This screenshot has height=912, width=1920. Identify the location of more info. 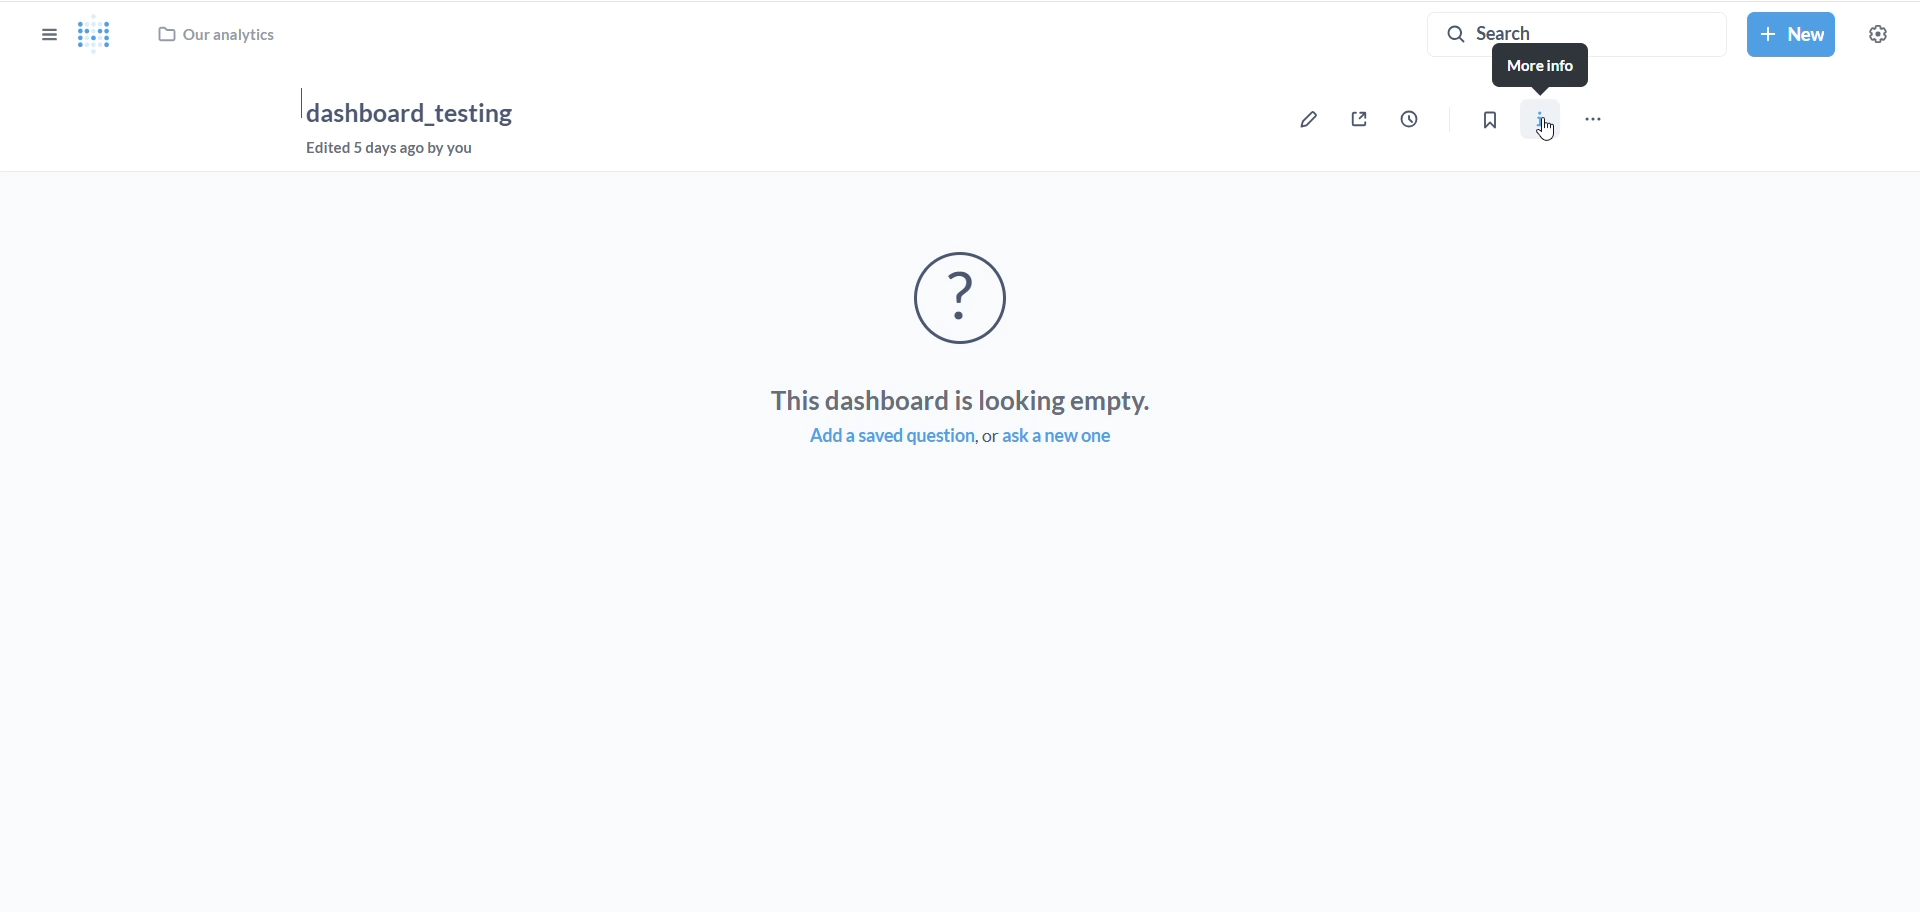
(1539, 68).